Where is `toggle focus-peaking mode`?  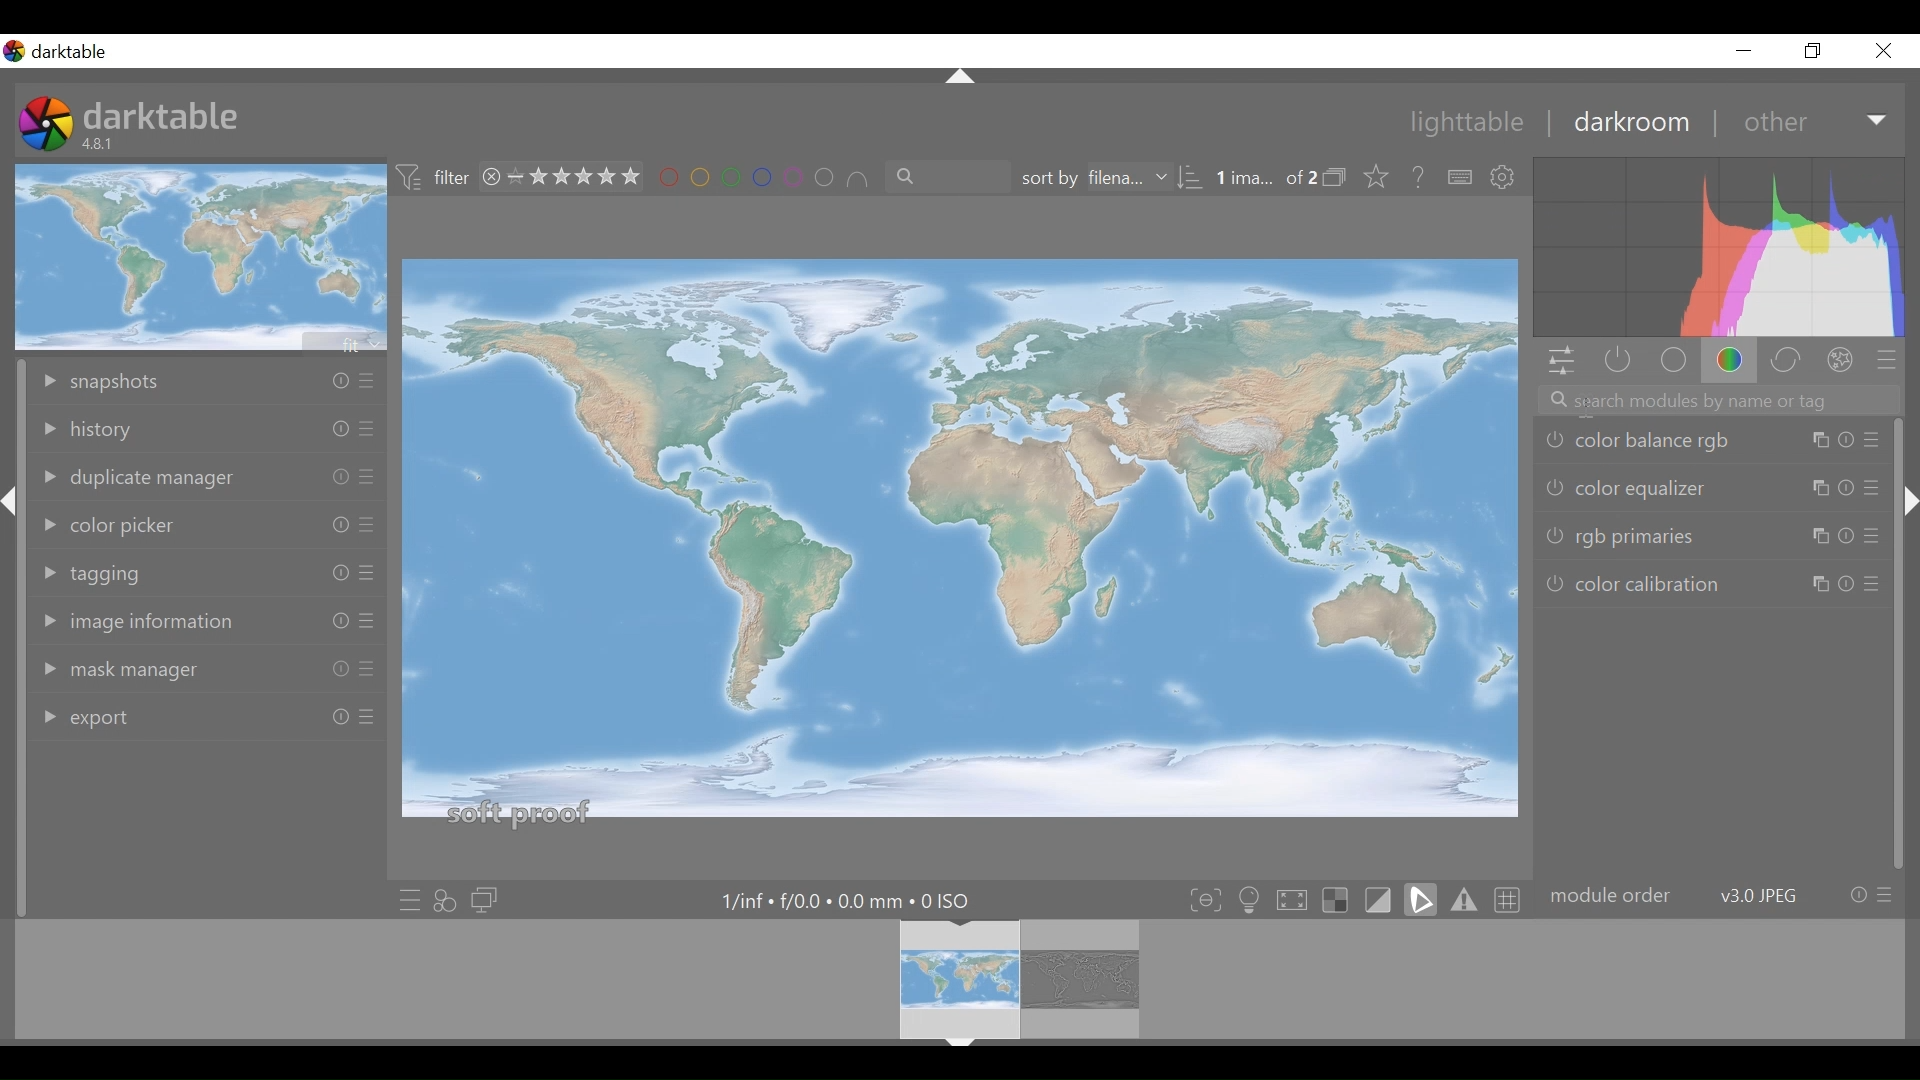 toggle focus-peaking mode is located at coordinates (1203, 898).